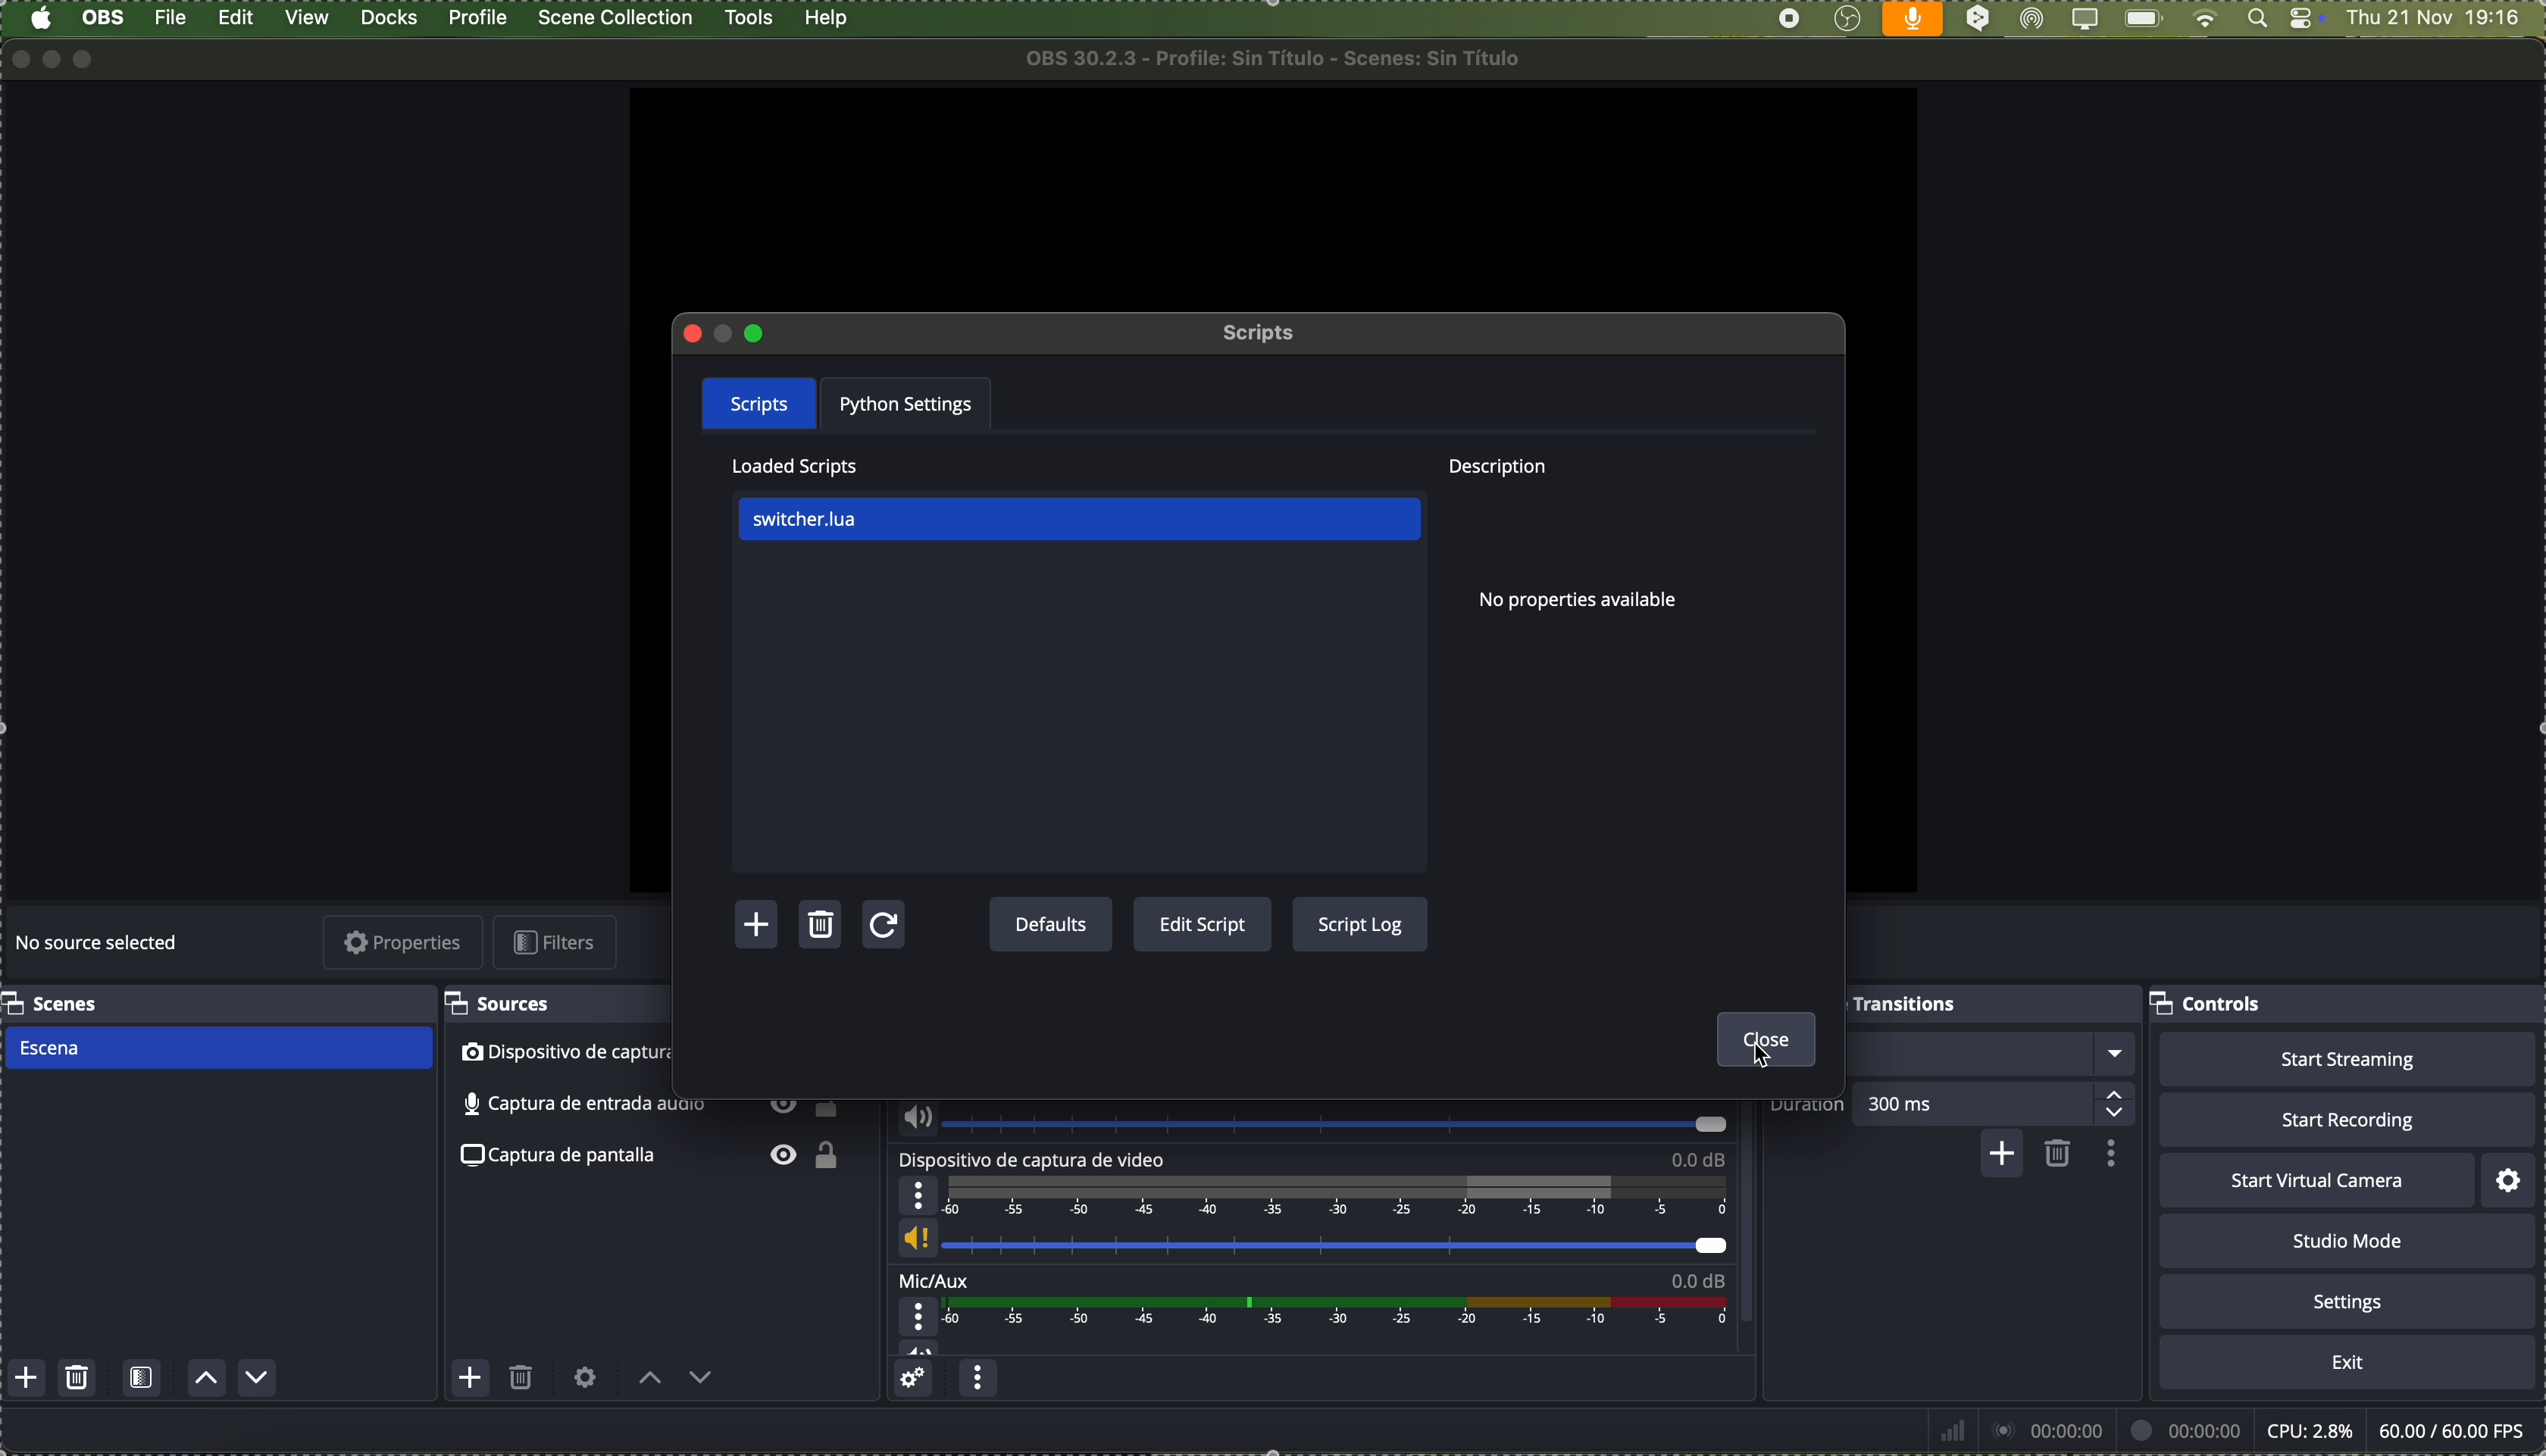 The image size is (2546, 1456). What do you see at coordinates (1988, 1054) in the screenshot?
I see `fade` at bounding box center [1988, 1054].